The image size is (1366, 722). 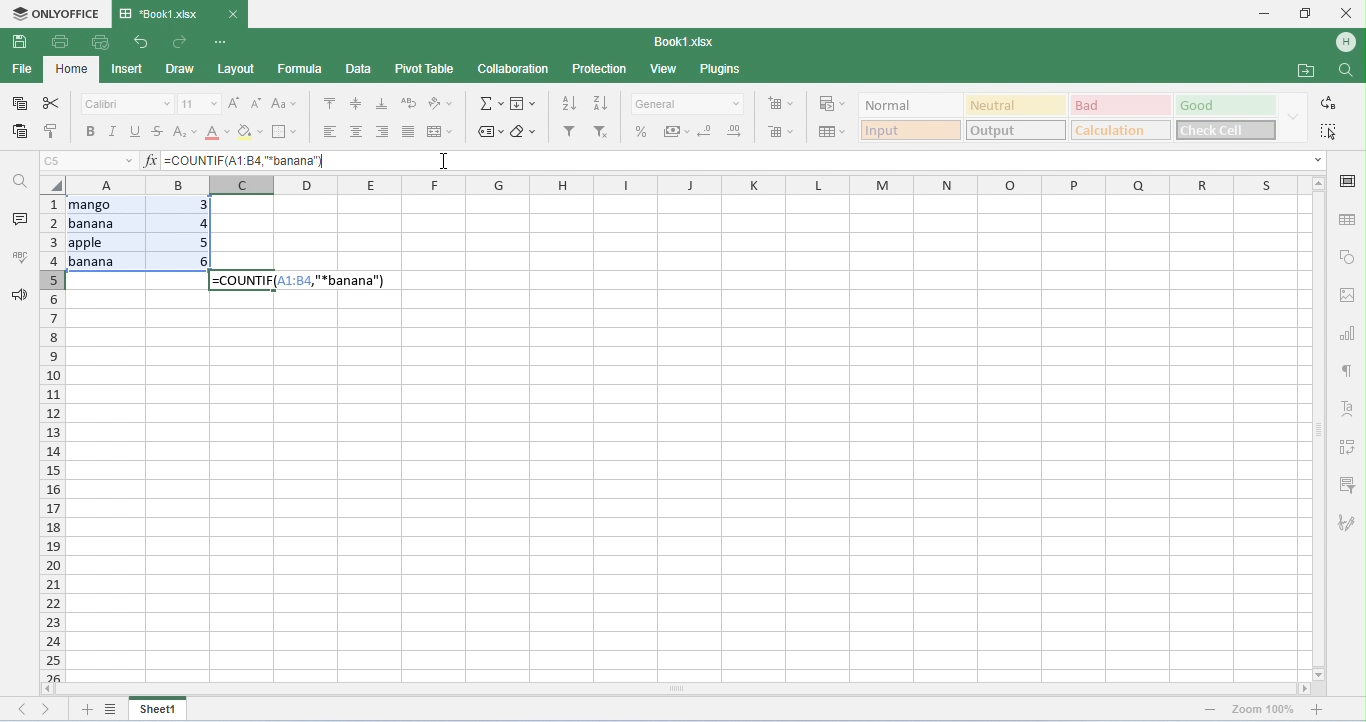 What do you see at coordinates (20, 104) in the screenshot?
I see `copy` at bounding box center [20, 104].